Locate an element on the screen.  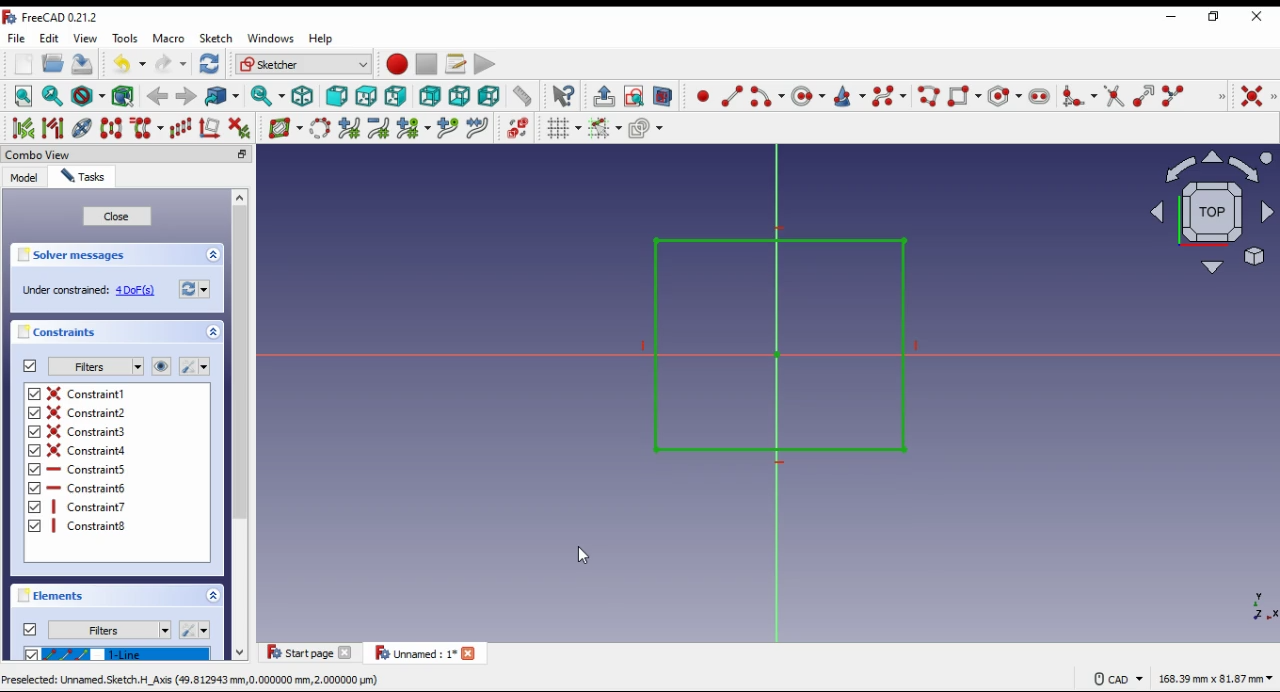
measure distance is located at coordinates (523, 95).